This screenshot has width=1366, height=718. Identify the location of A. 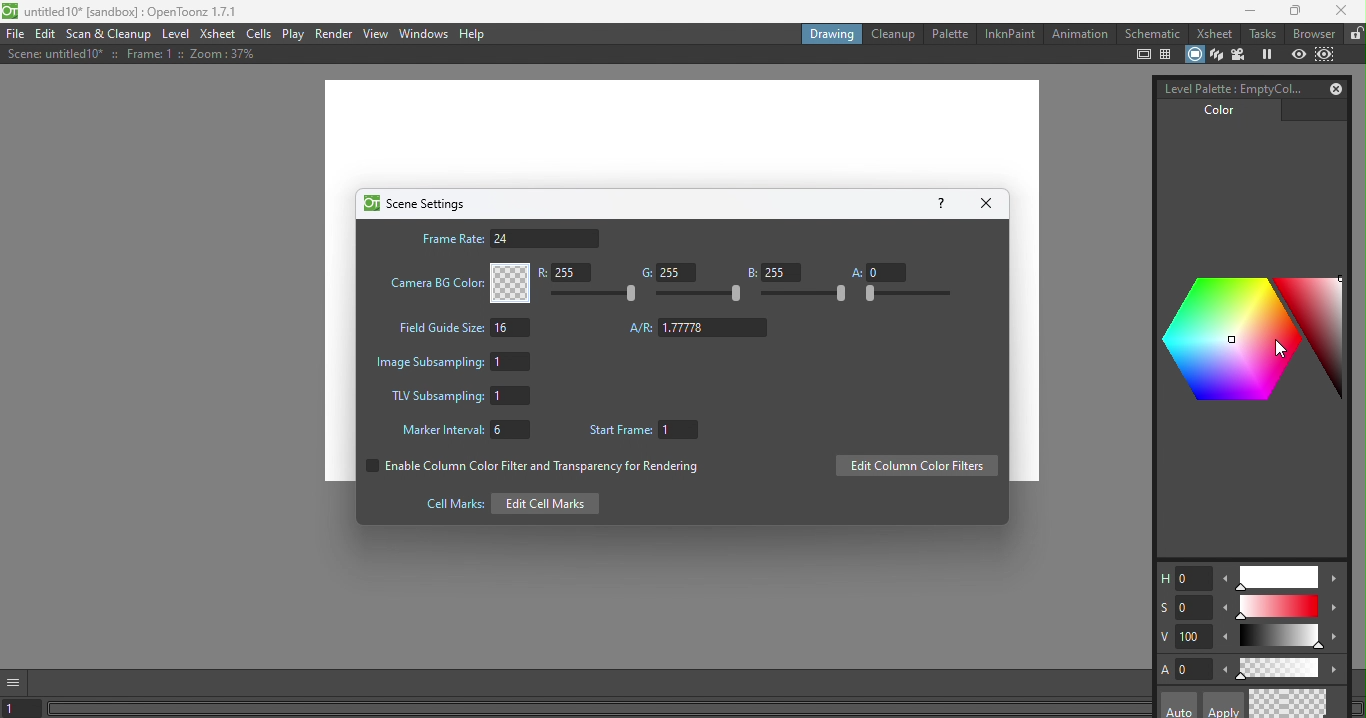
(878, 271).